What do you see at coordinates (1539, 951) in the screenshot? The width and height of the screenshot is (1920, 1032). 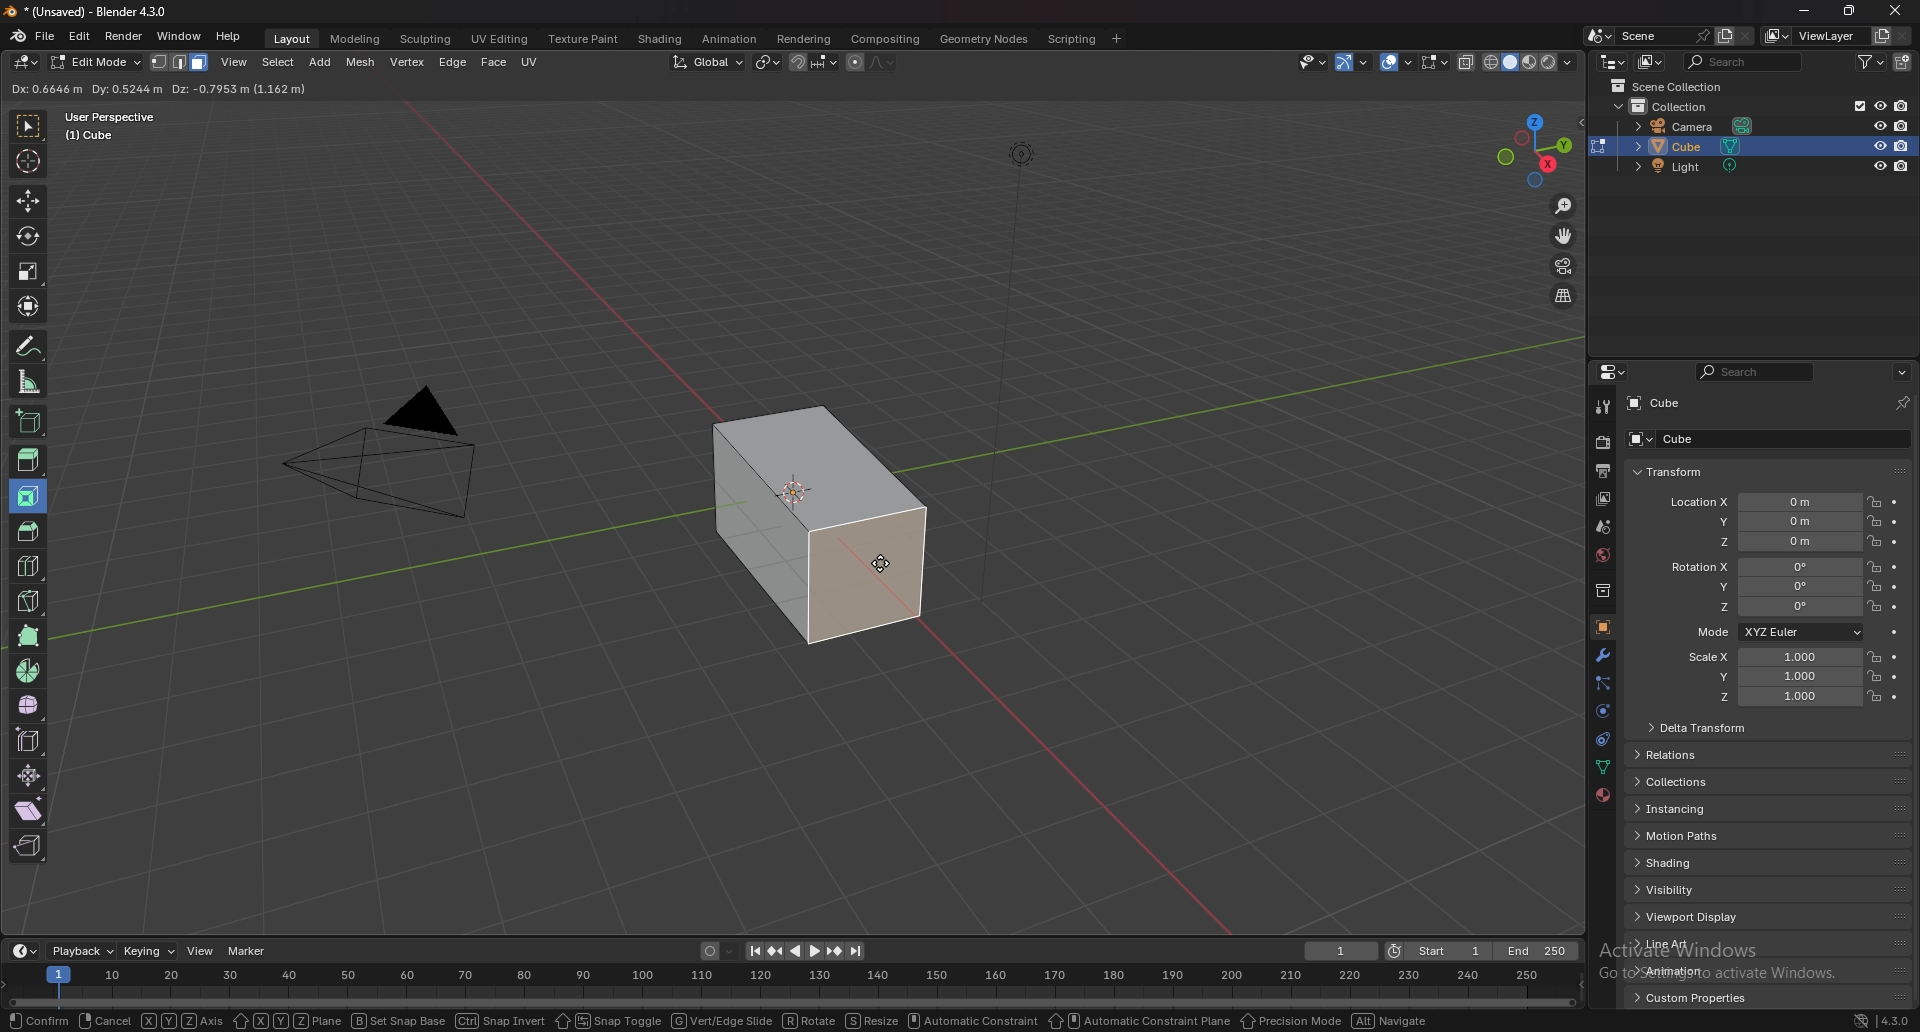 I see `end` at bounding box center [1539, 951].